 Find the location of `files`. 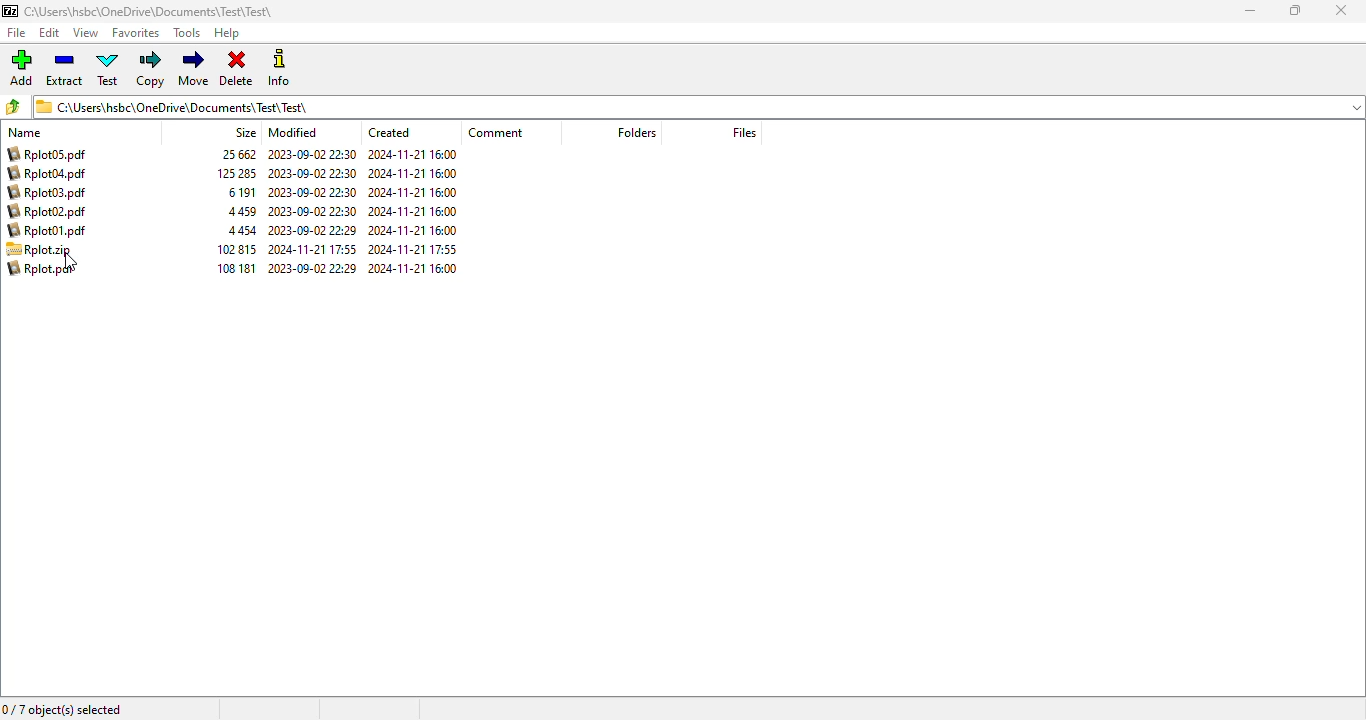

files is located at coordinates (744, 133).